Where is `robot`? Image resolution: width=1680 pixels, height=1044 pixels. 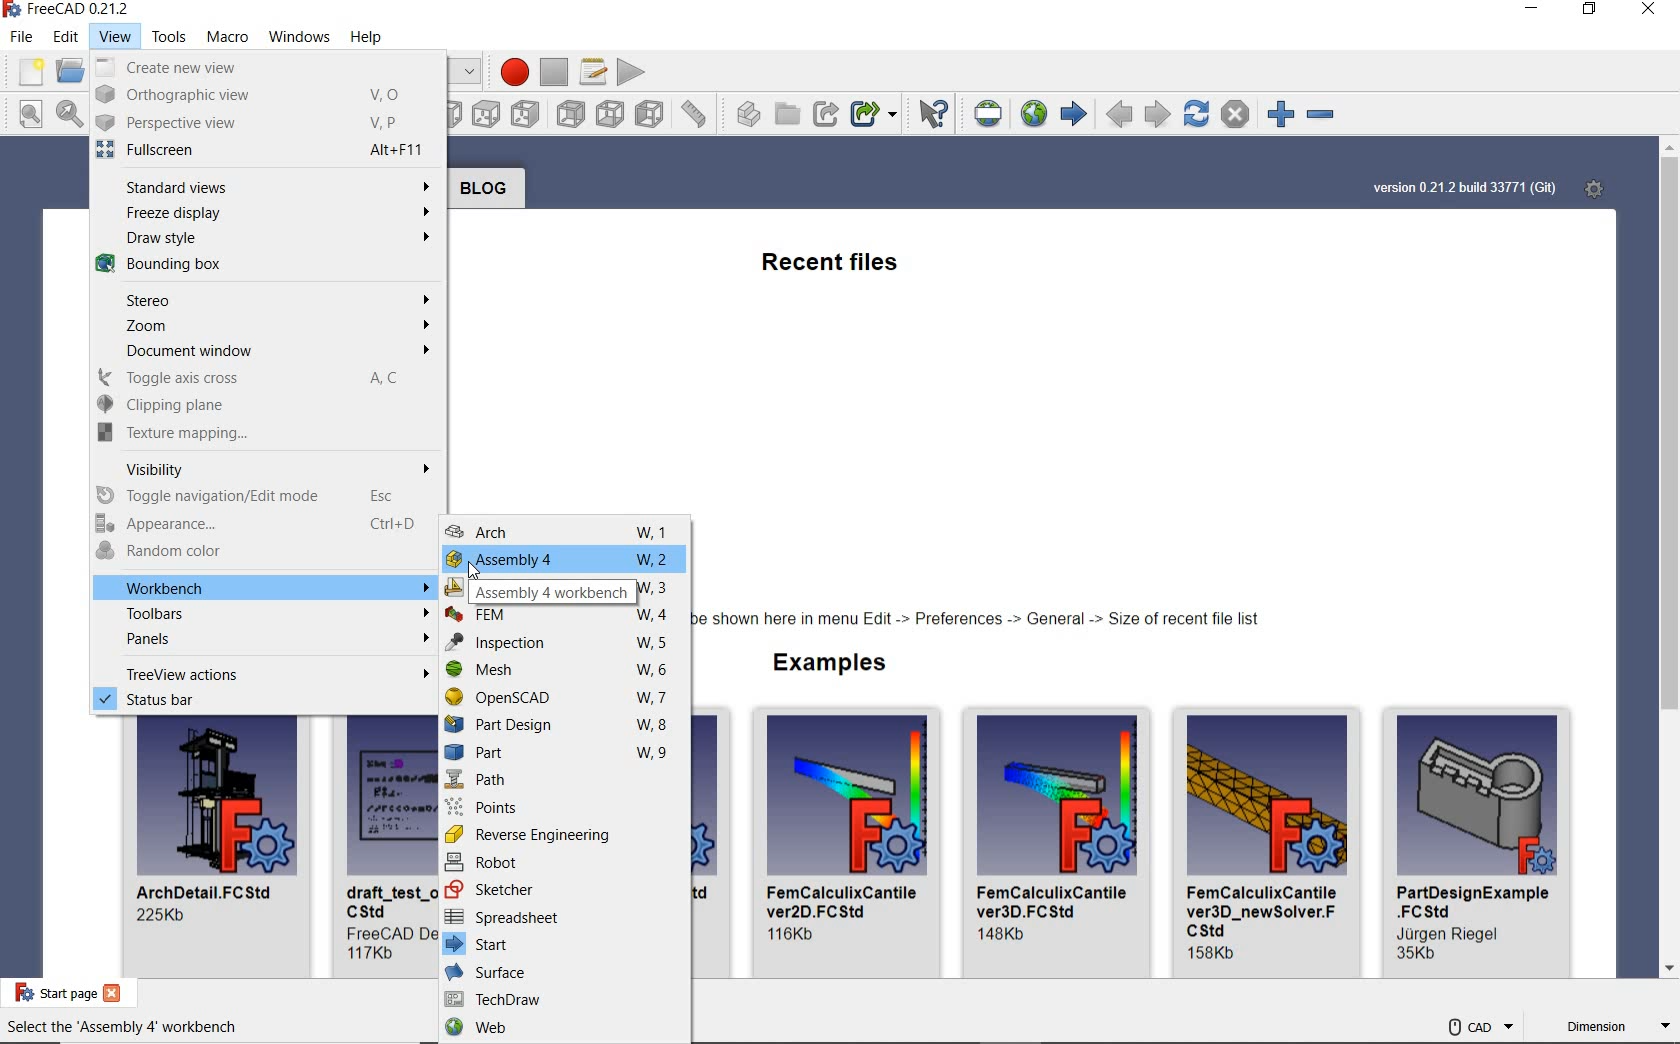 robot is located at coordinates (564, 864).